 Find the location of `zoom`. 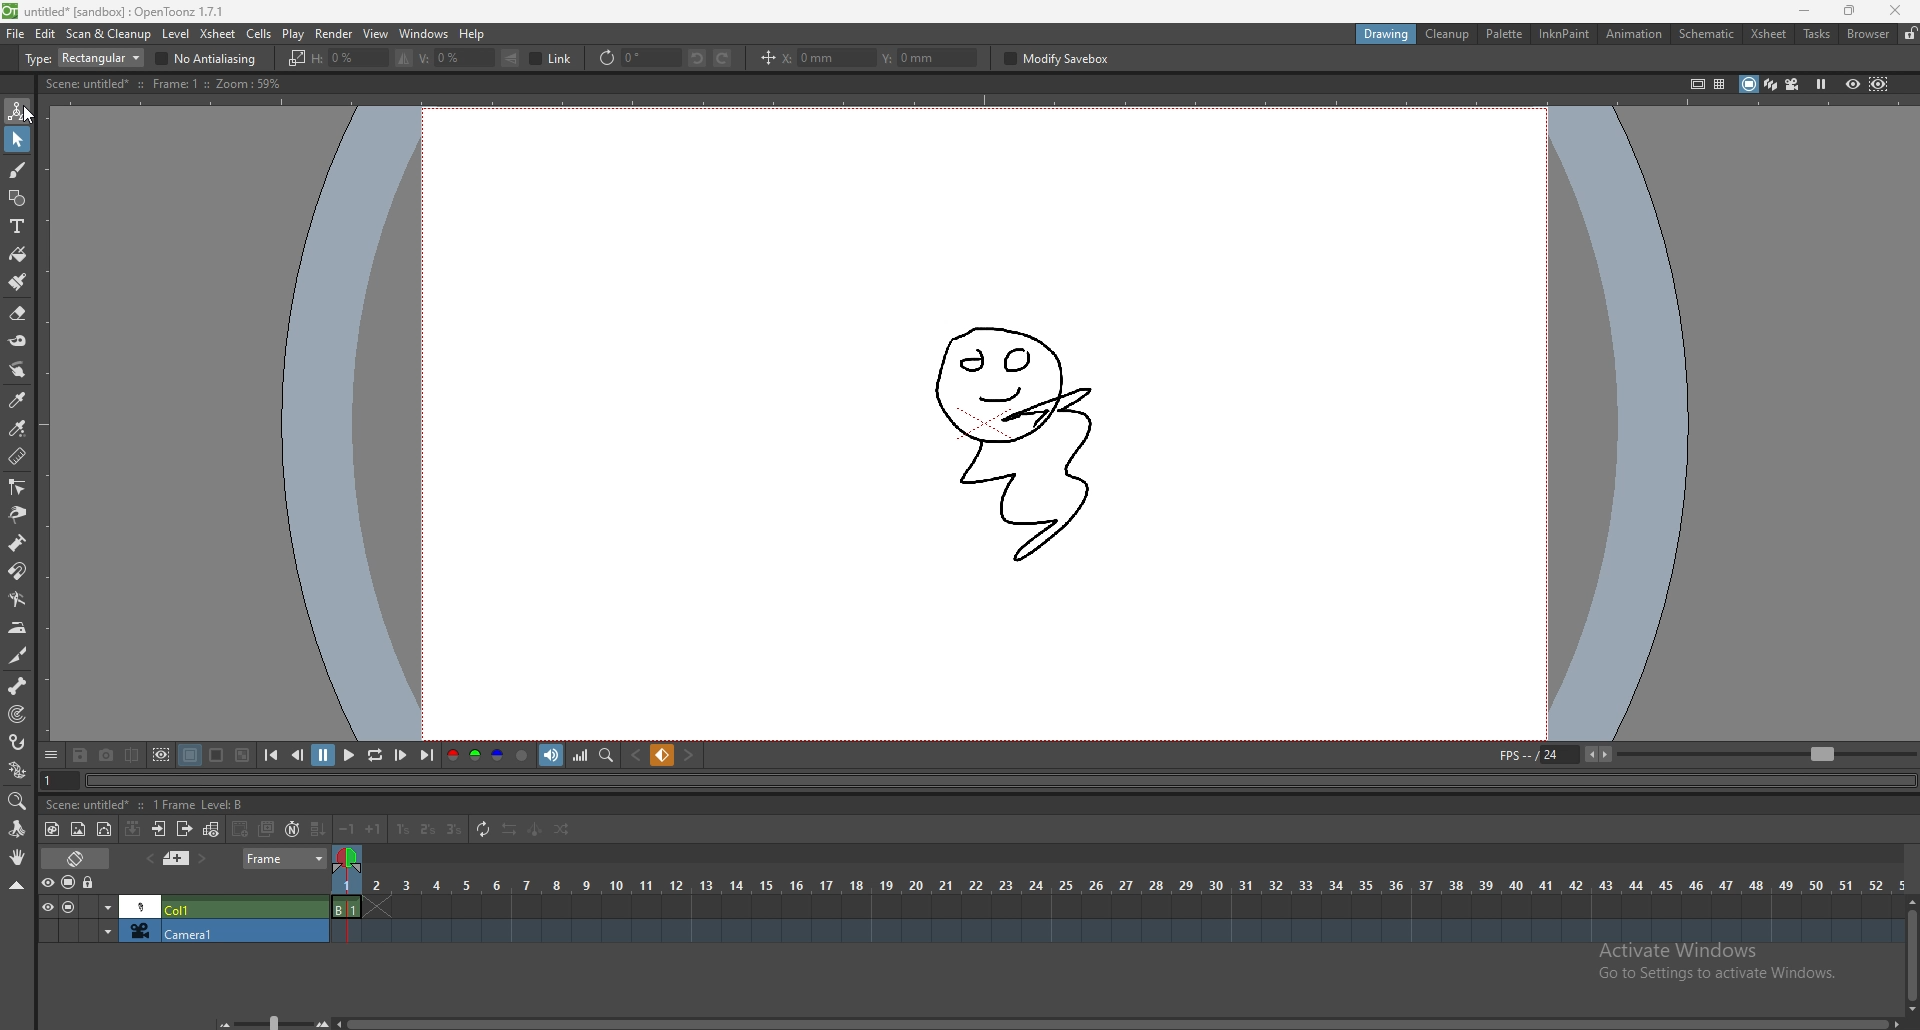

zoom is located at coordinates (18, 801).